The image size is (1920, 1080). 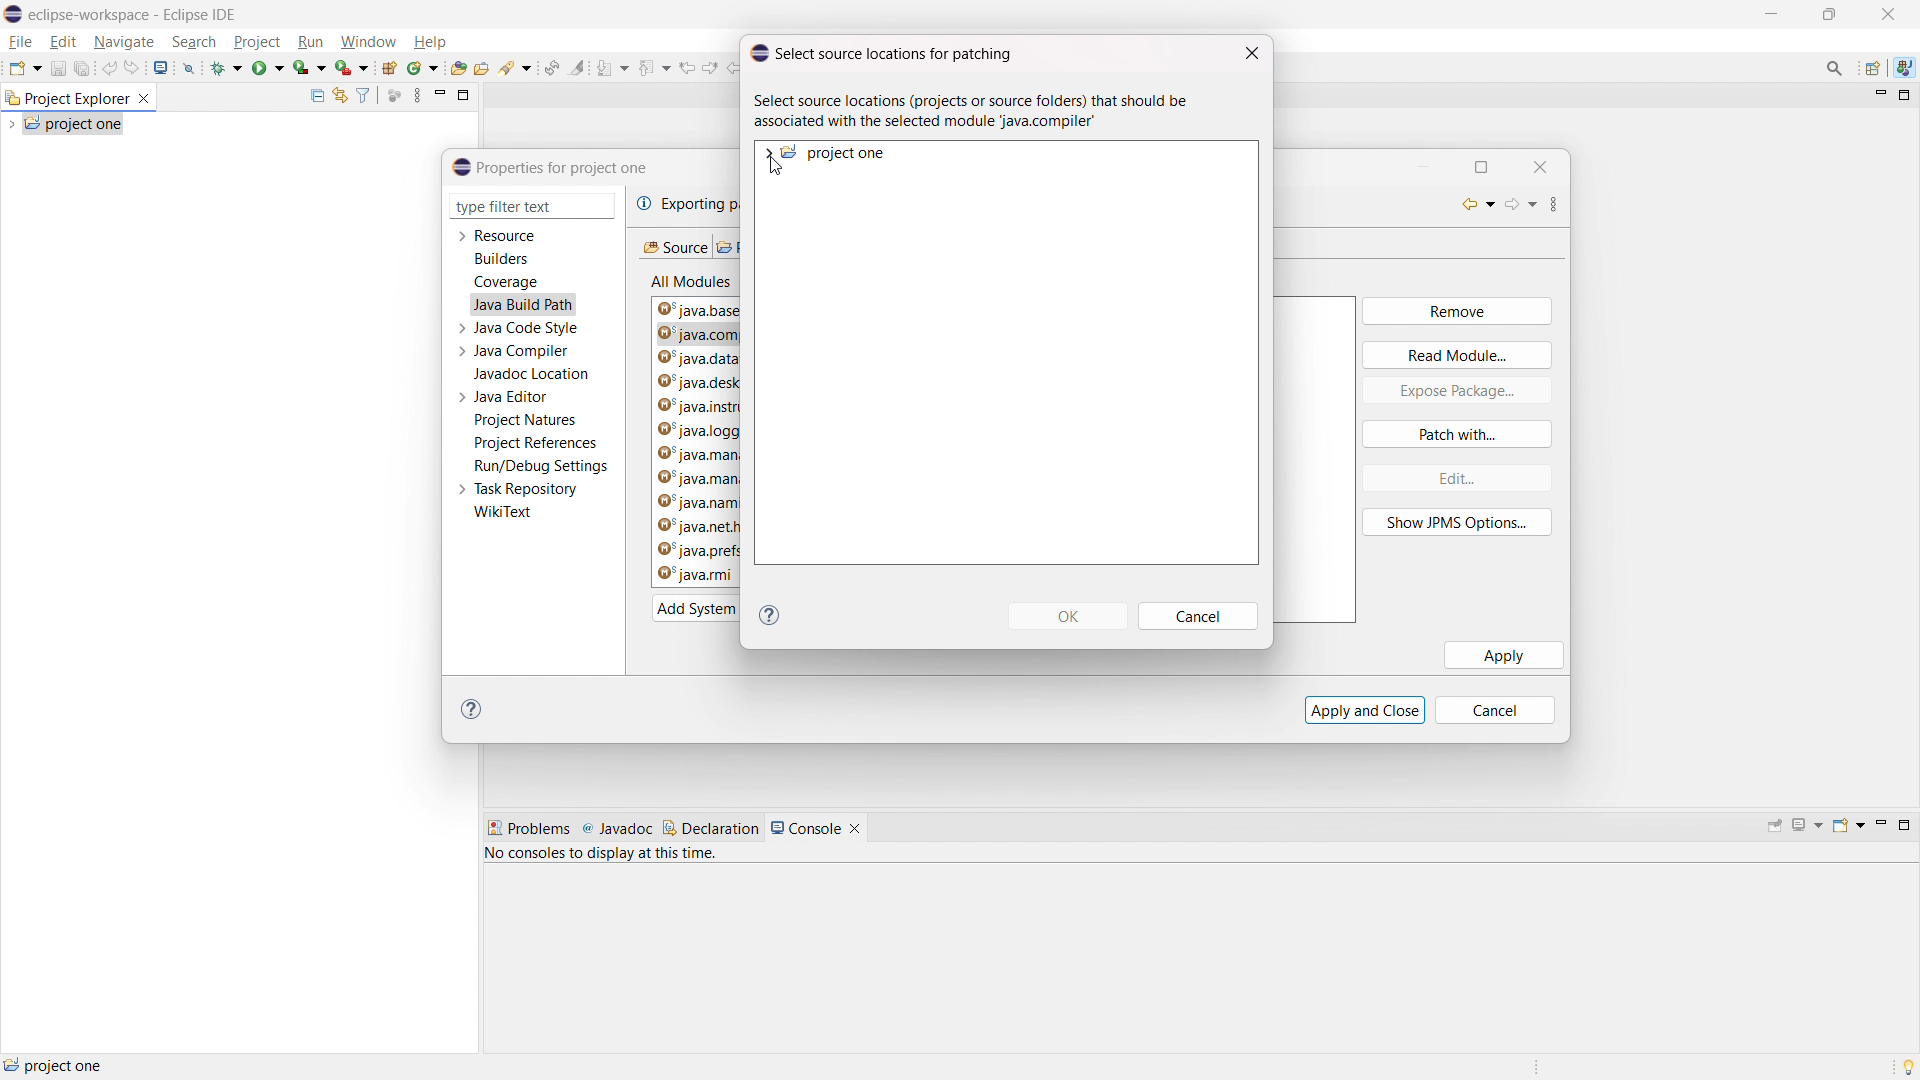 I want to click on cancel, so click(x=1504, y=710).